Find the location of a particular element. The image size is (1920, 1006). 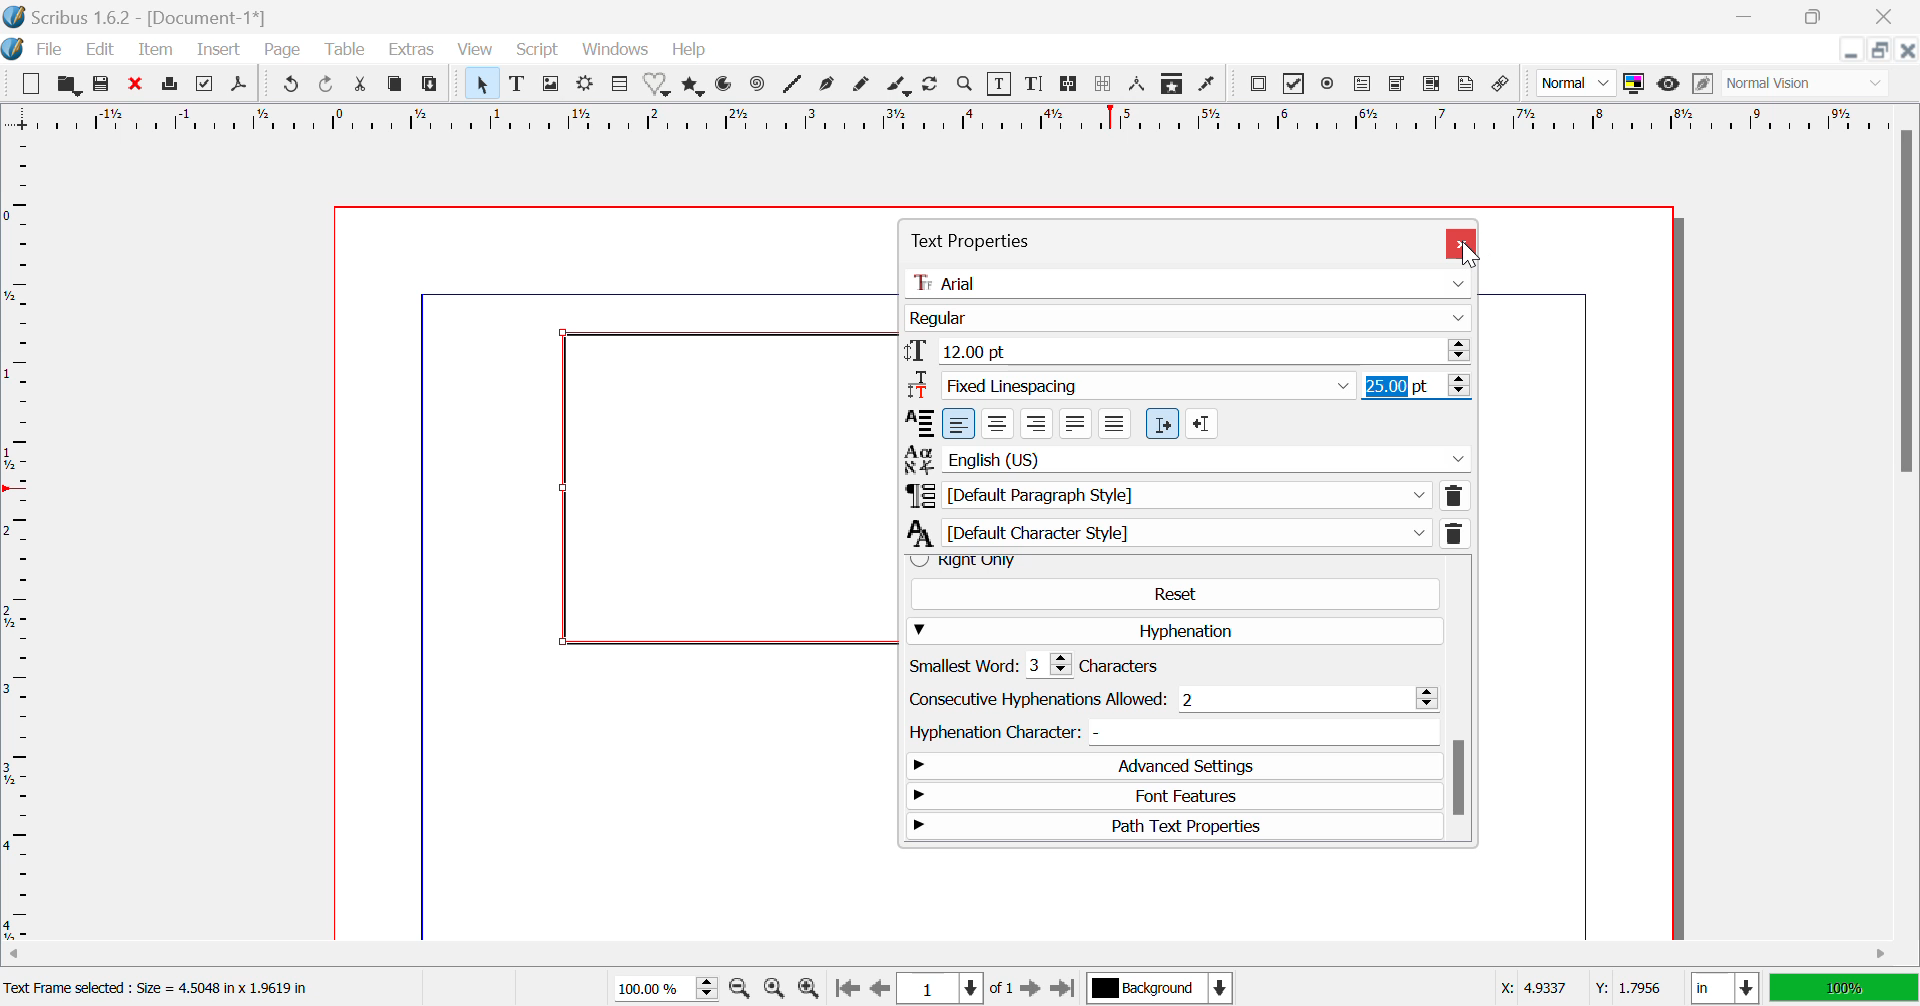

Paste is located at coordinates (431, 86).